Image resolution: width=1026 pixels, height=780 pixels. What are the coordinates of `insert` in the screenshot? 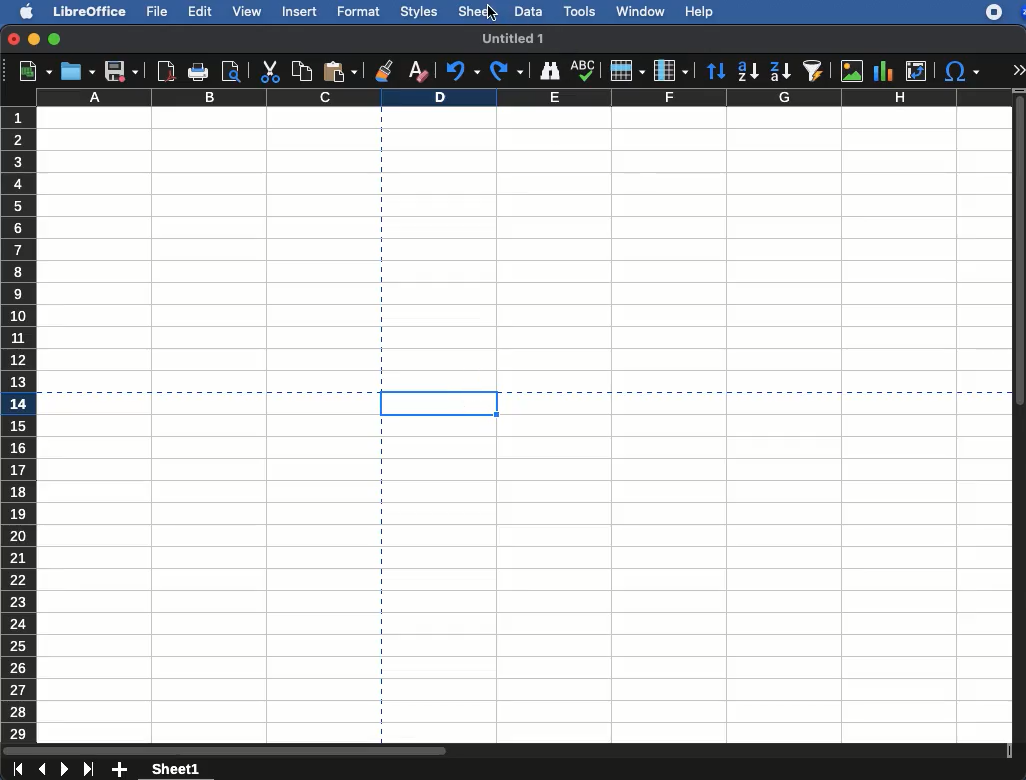 It's located at (301, 11).